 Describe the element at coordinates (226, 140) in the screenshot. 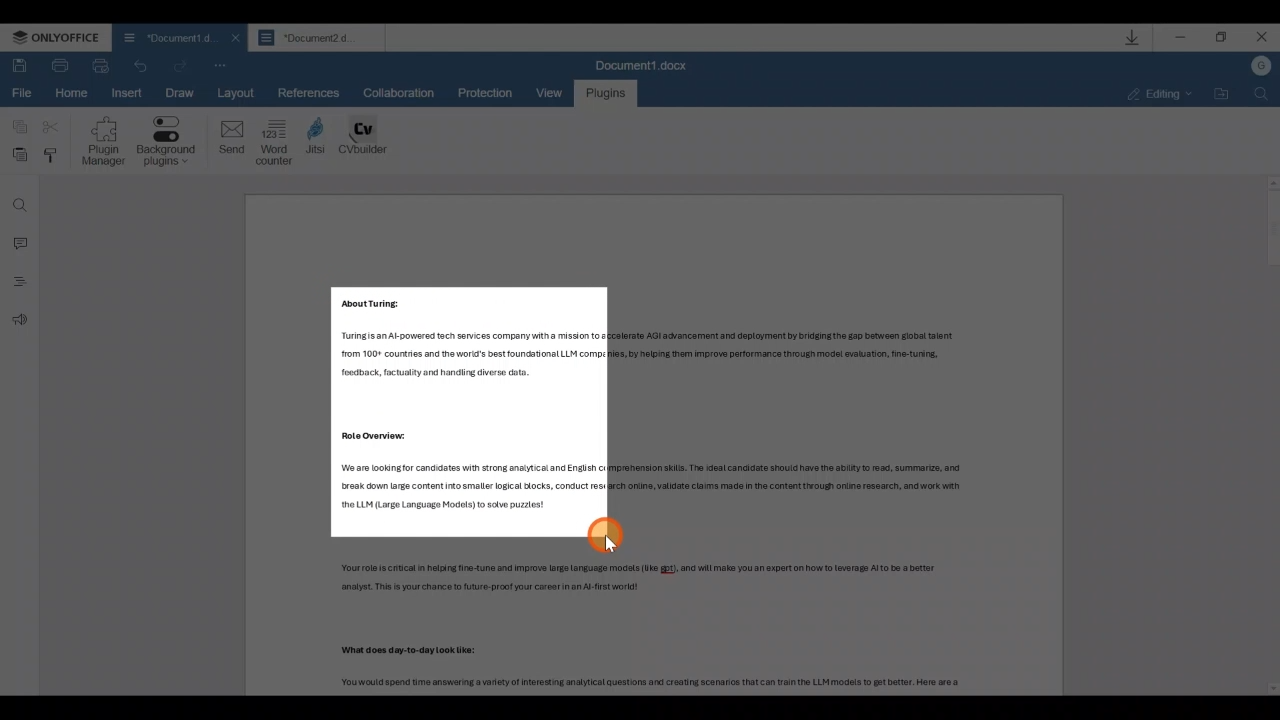

I see `Send` at that location.